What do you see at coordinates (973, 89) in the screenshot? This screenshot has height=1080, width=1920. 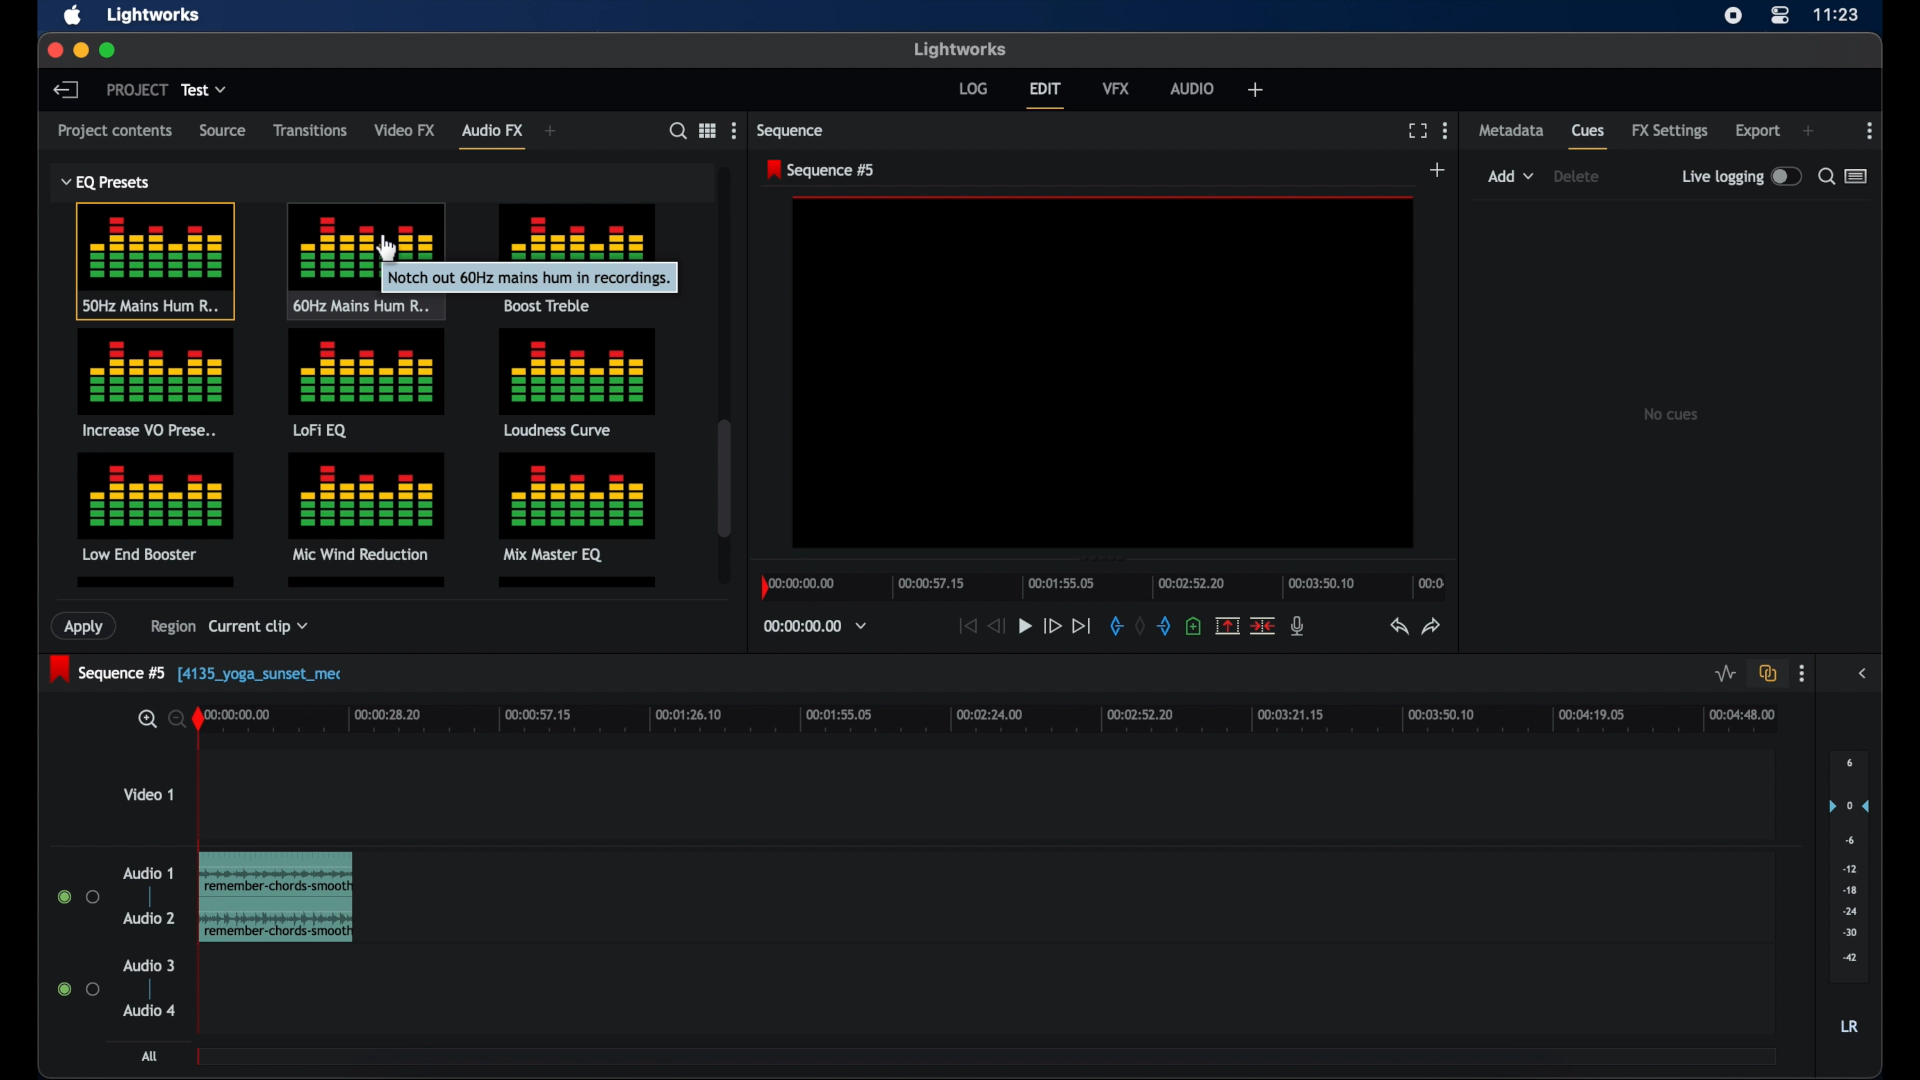 I see `log` at bounding box center [973, 89].